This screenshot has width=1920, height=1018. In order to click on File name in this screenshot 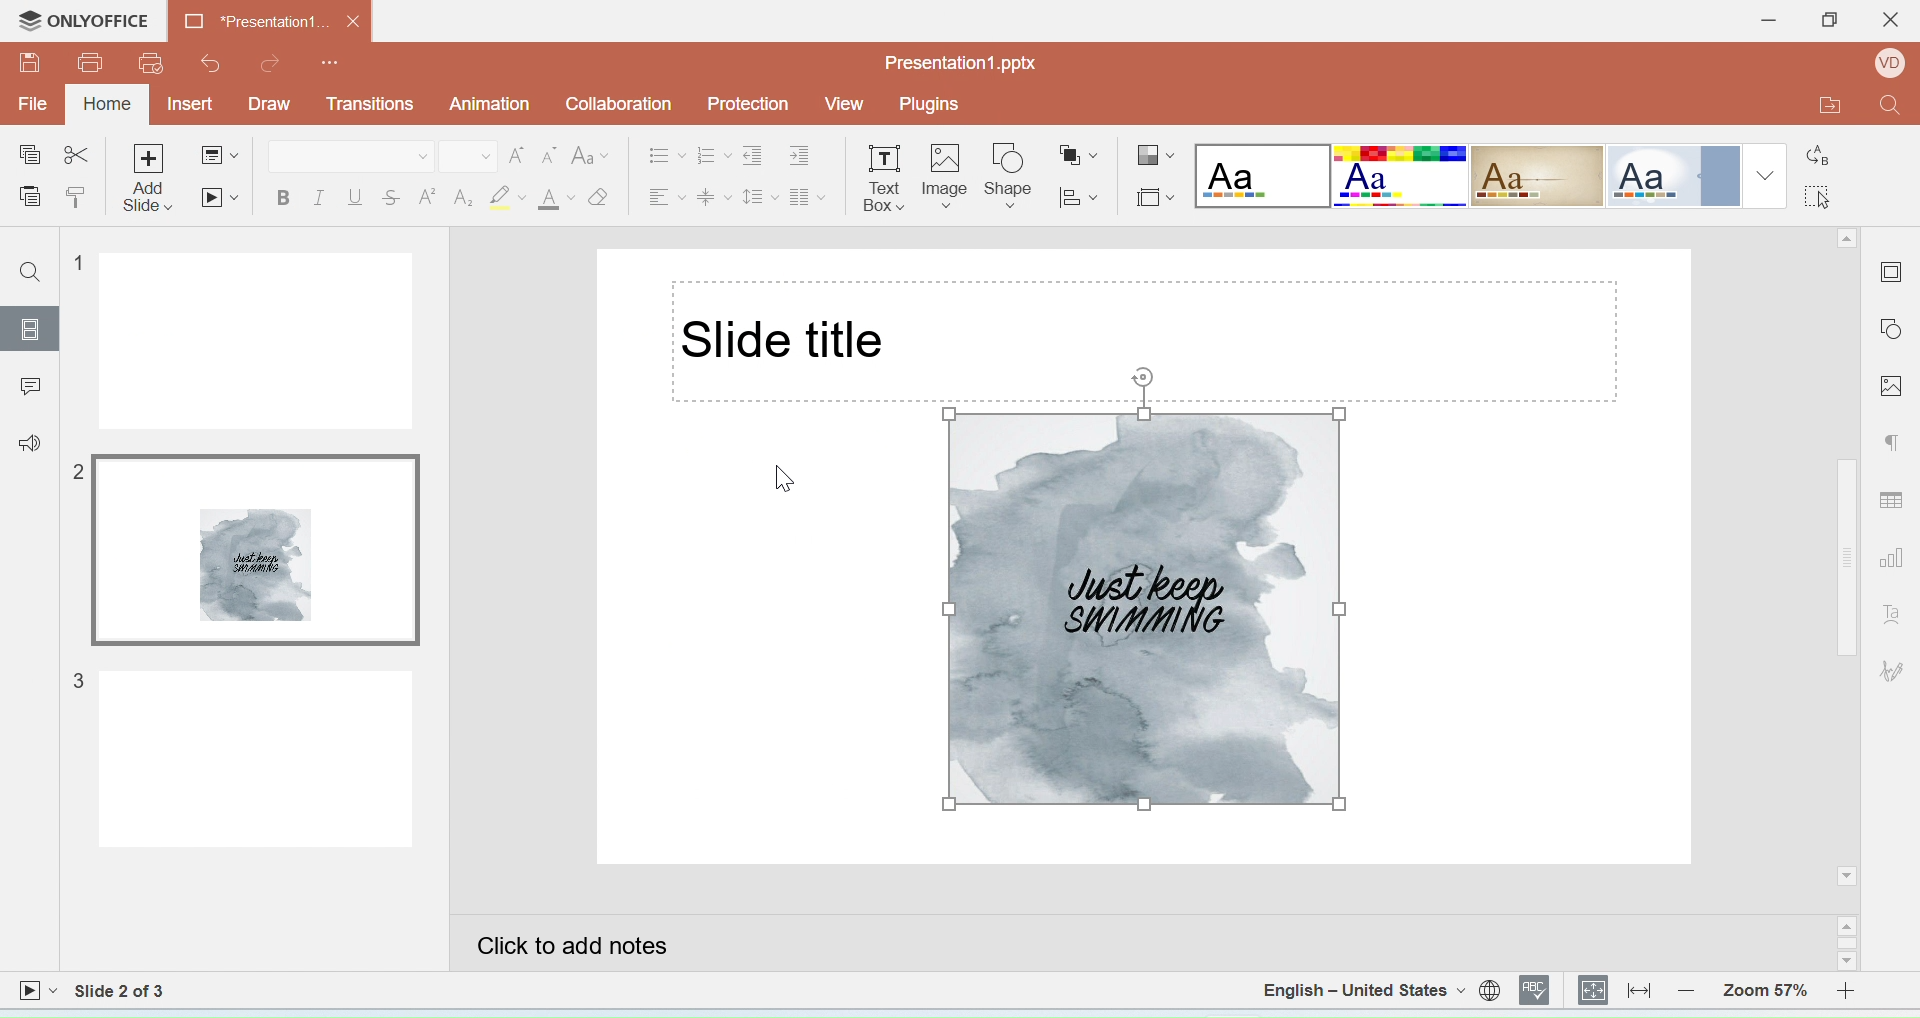, I will do `click(962, 63)`.